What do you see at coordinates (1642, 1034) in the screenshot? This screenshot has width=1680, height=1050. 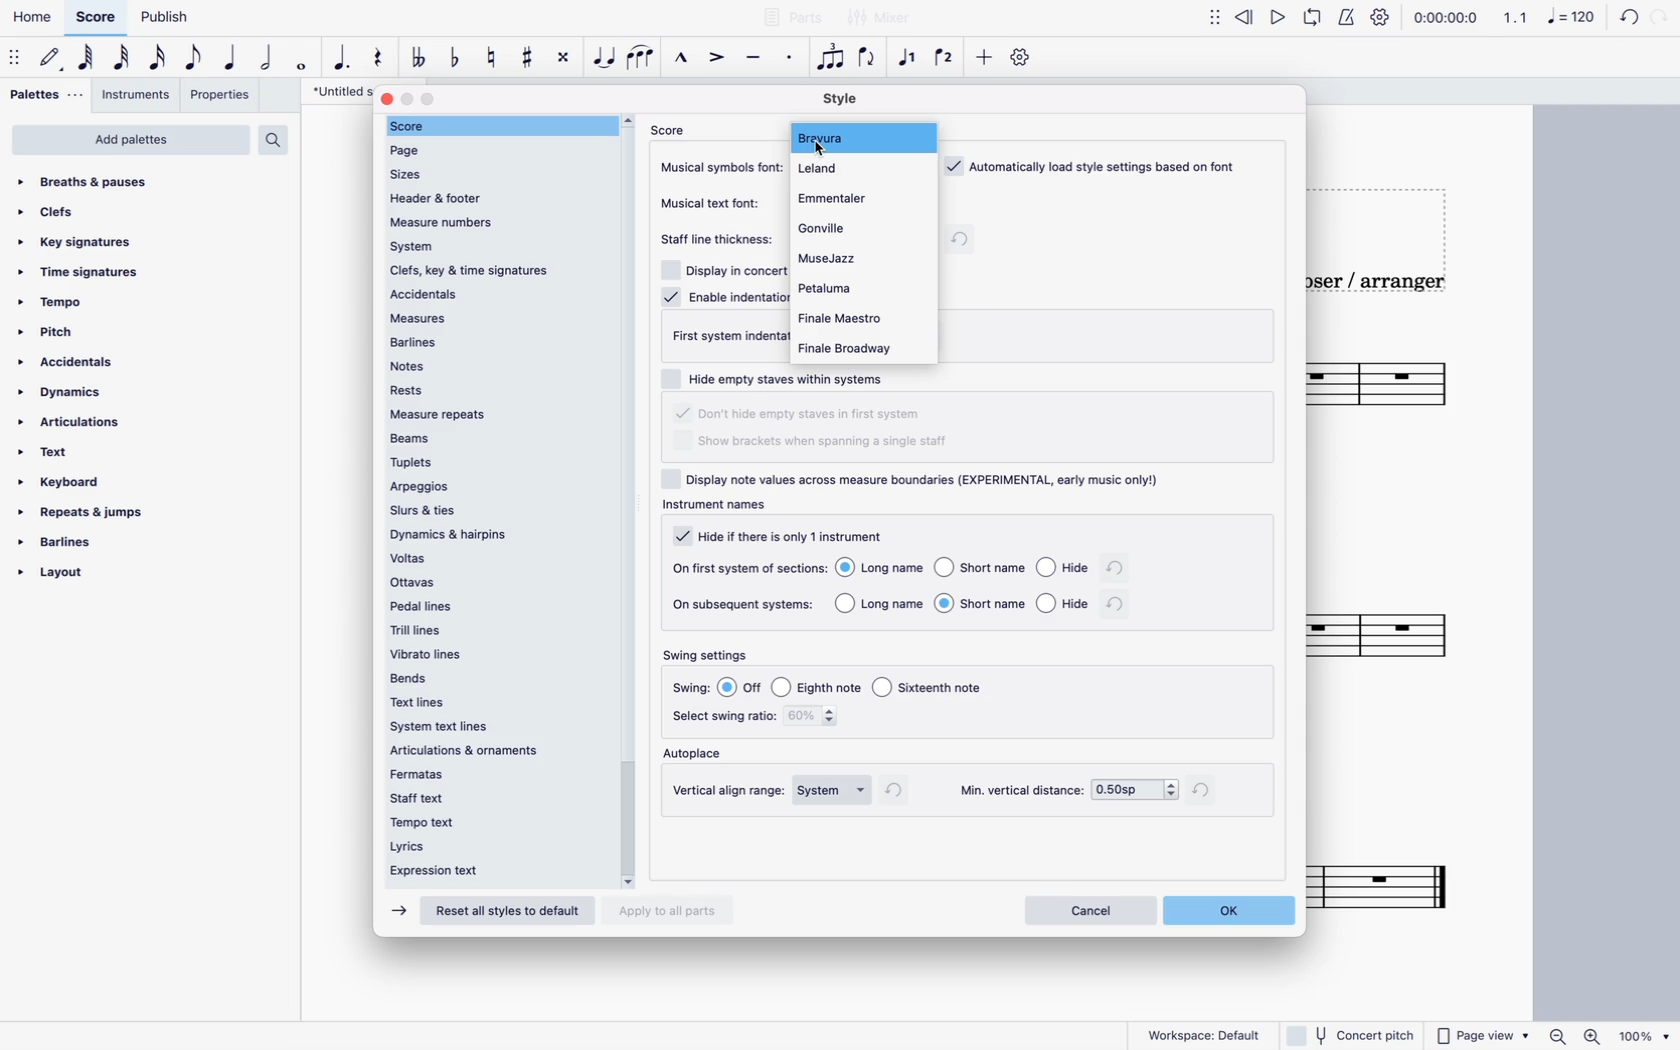 I see `100%` at bounding box center [1642, 1034].